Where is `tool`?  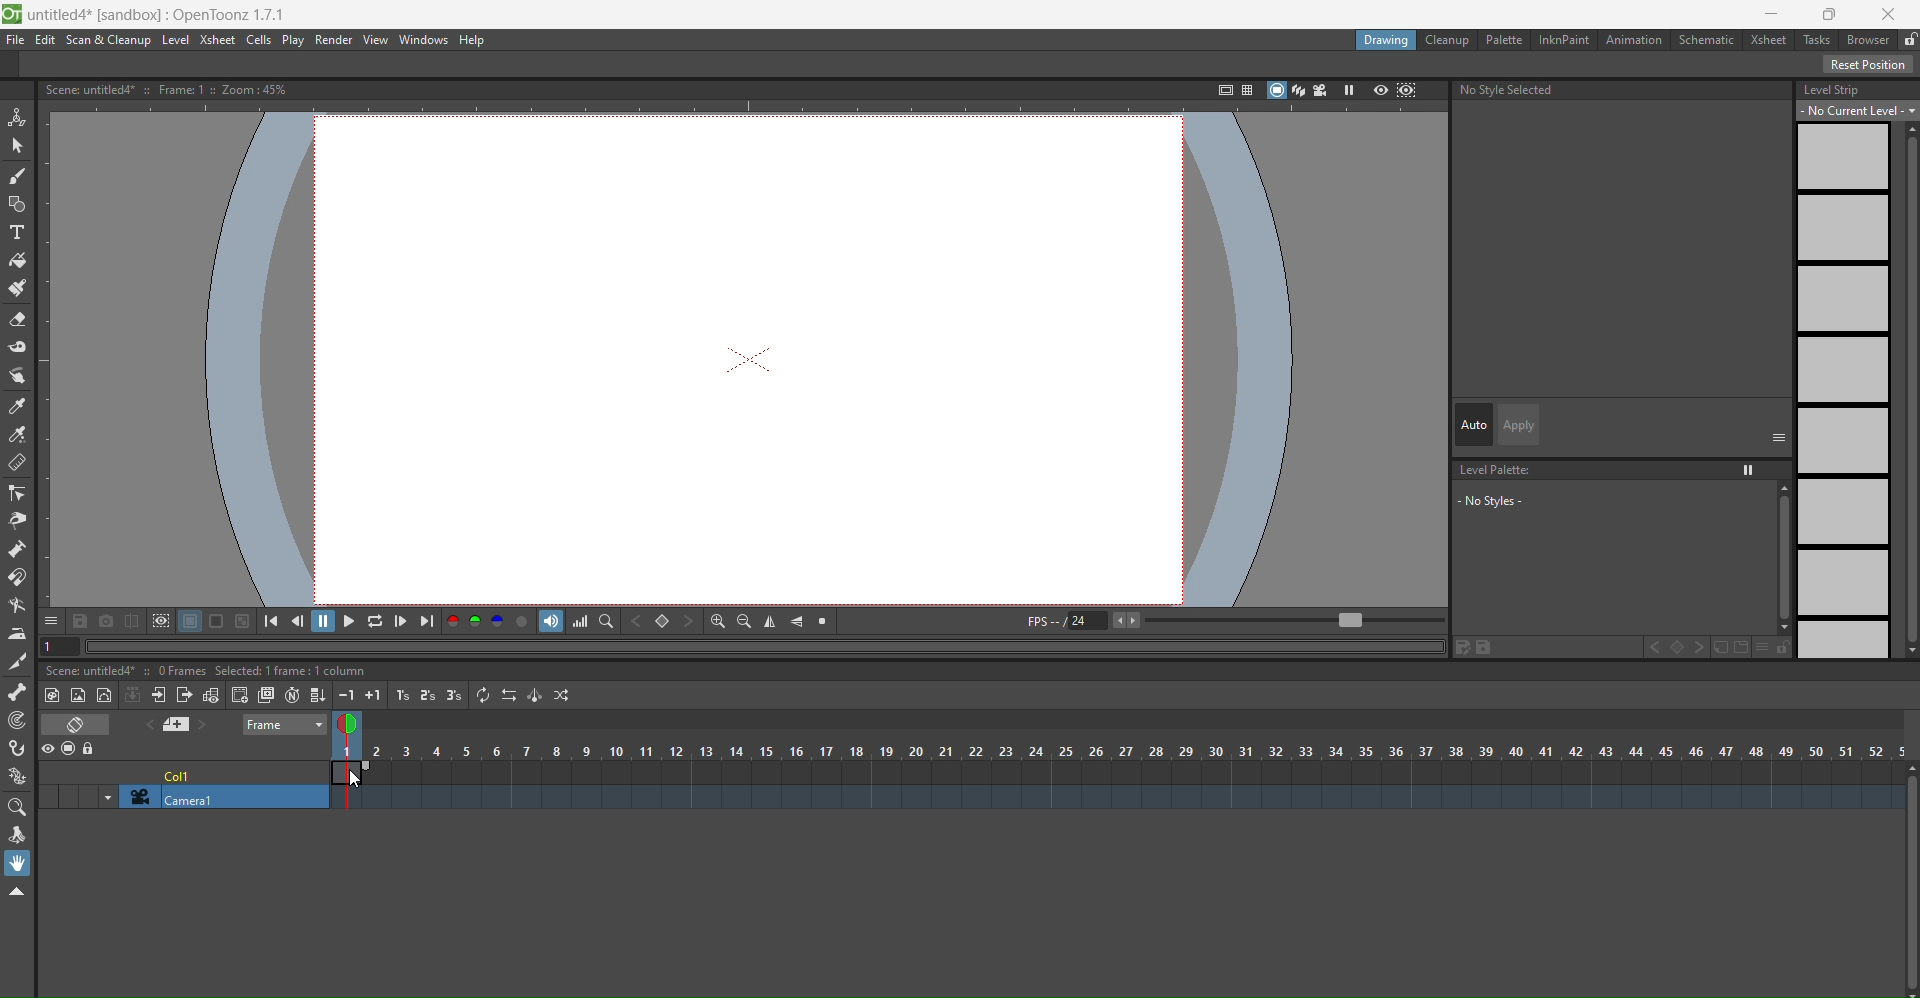 tool is located at coordinates (218, 621).